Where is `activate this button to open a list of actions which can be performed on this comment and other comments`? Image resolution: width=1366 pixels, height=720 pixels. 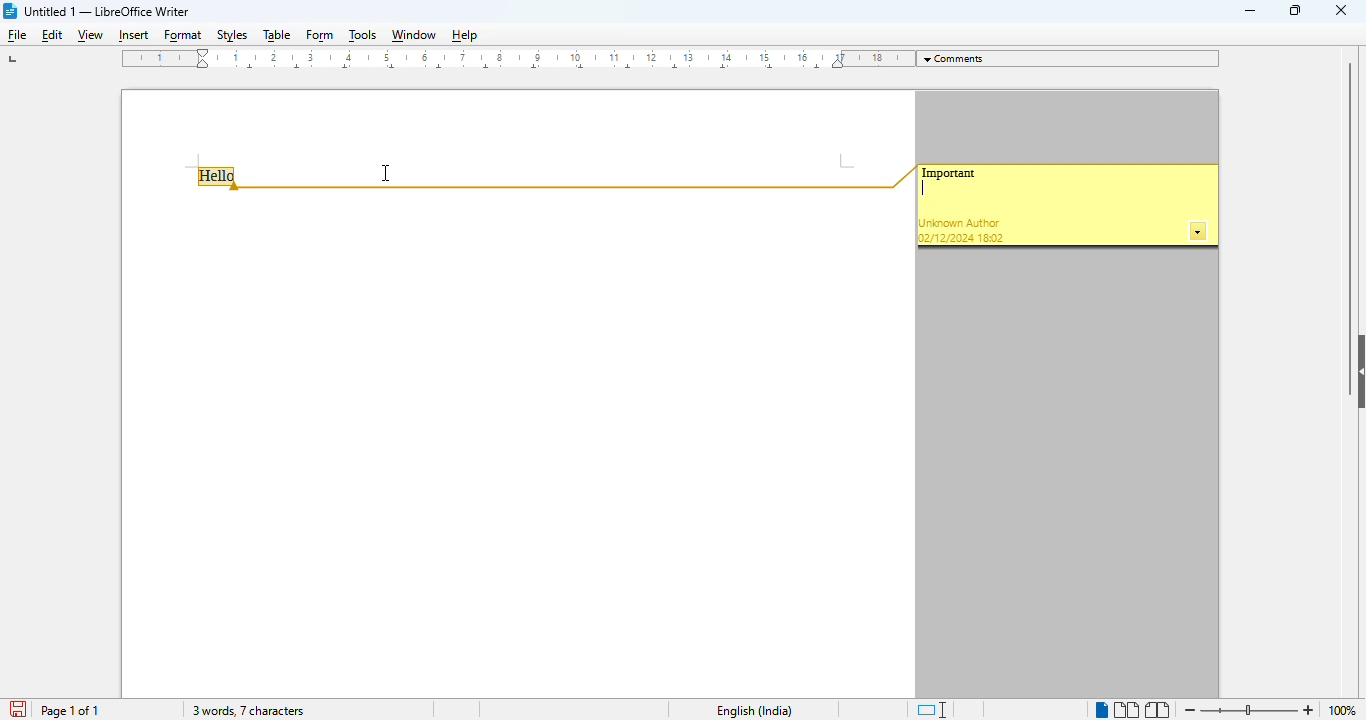
activate this button to open a list of actions which can be performed on this comment and other comments is located at coordinates (1199, 232).